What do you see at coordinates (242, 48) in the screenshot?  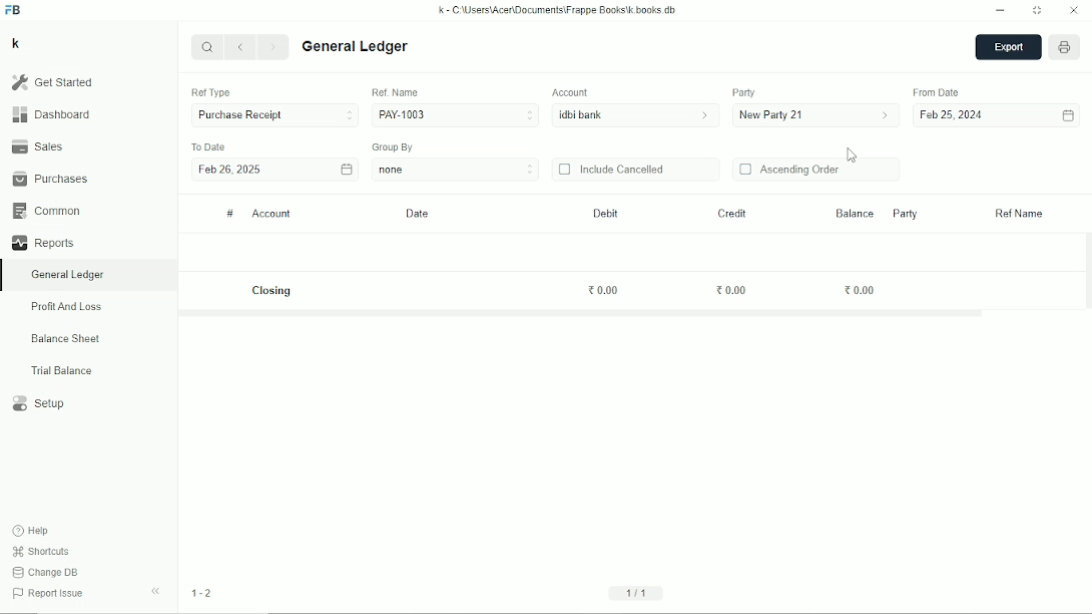 I see `Previous` at bounding box center [242, 48].